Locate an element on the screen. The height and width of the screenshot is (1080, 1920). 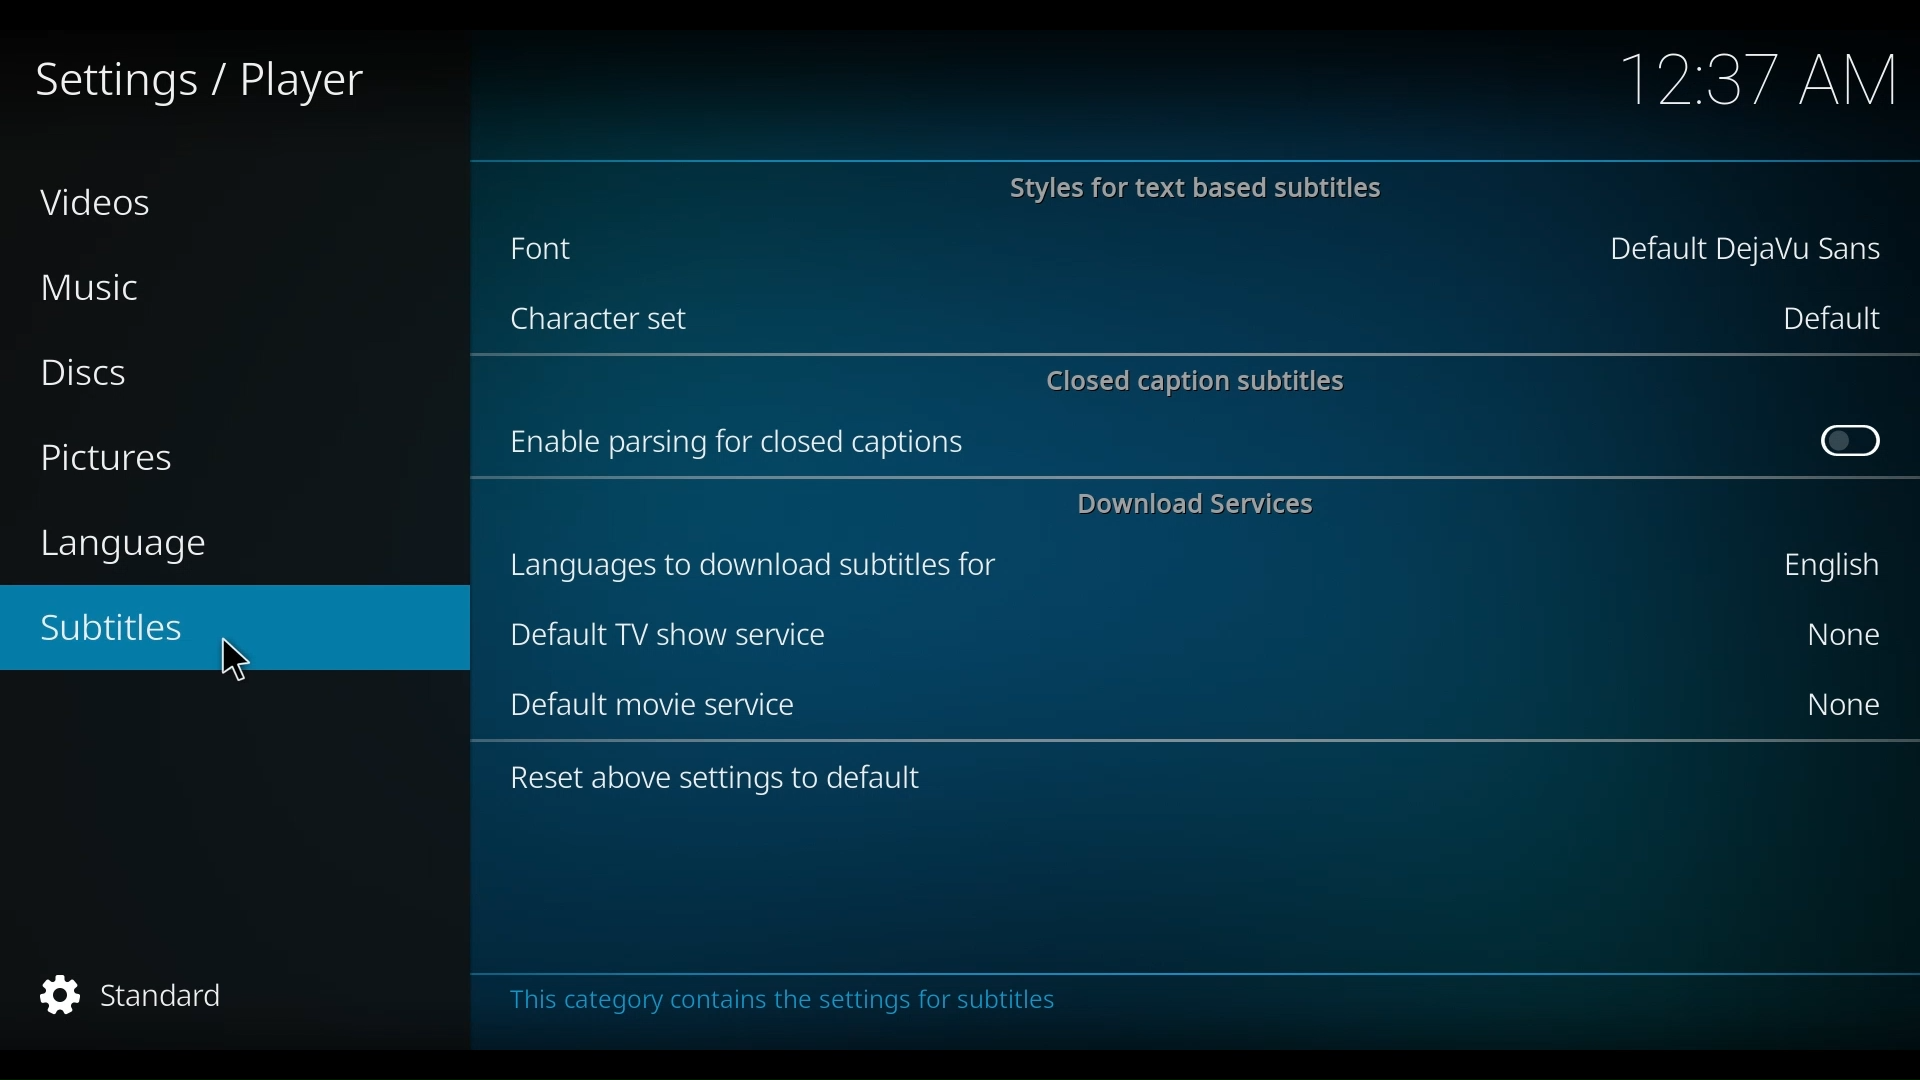
Default movie service is located at coordinates (664, 706).